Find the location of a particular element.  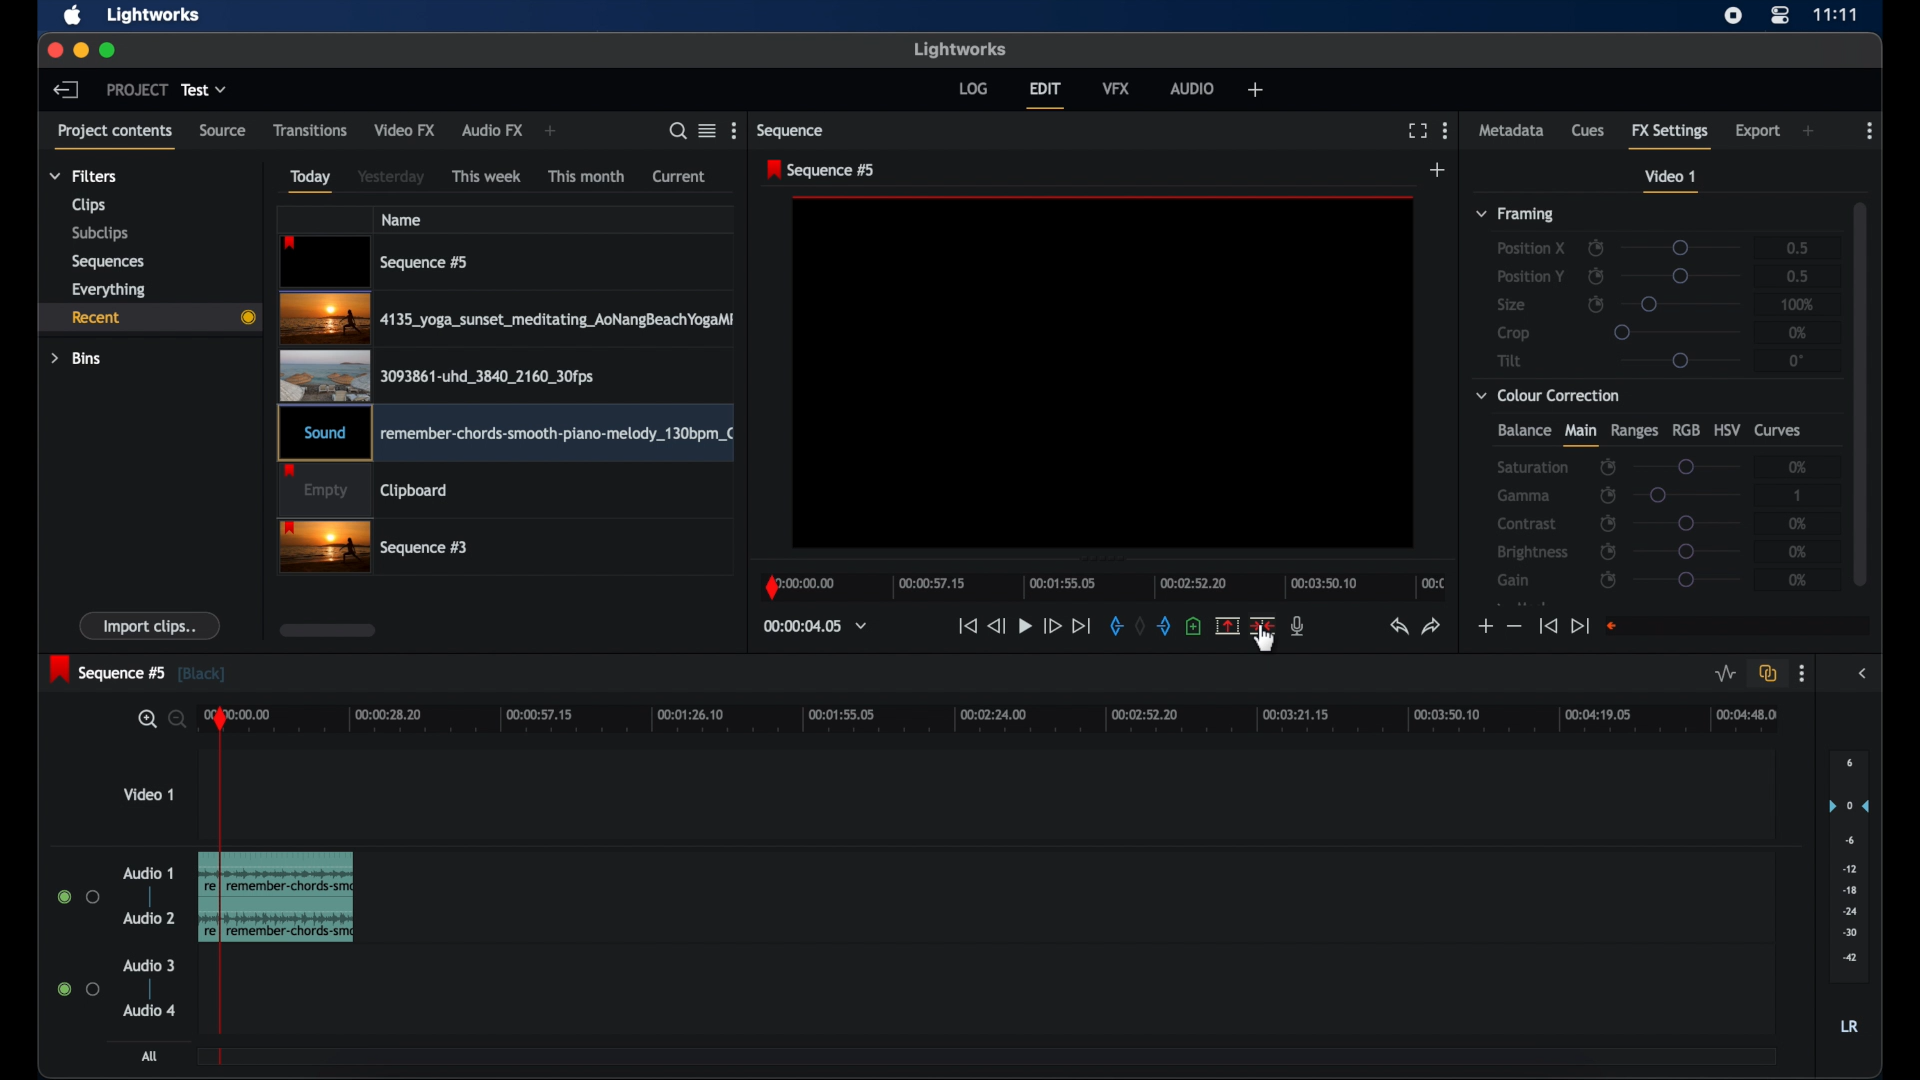

jump to end is located at coordinates (1580, 626).